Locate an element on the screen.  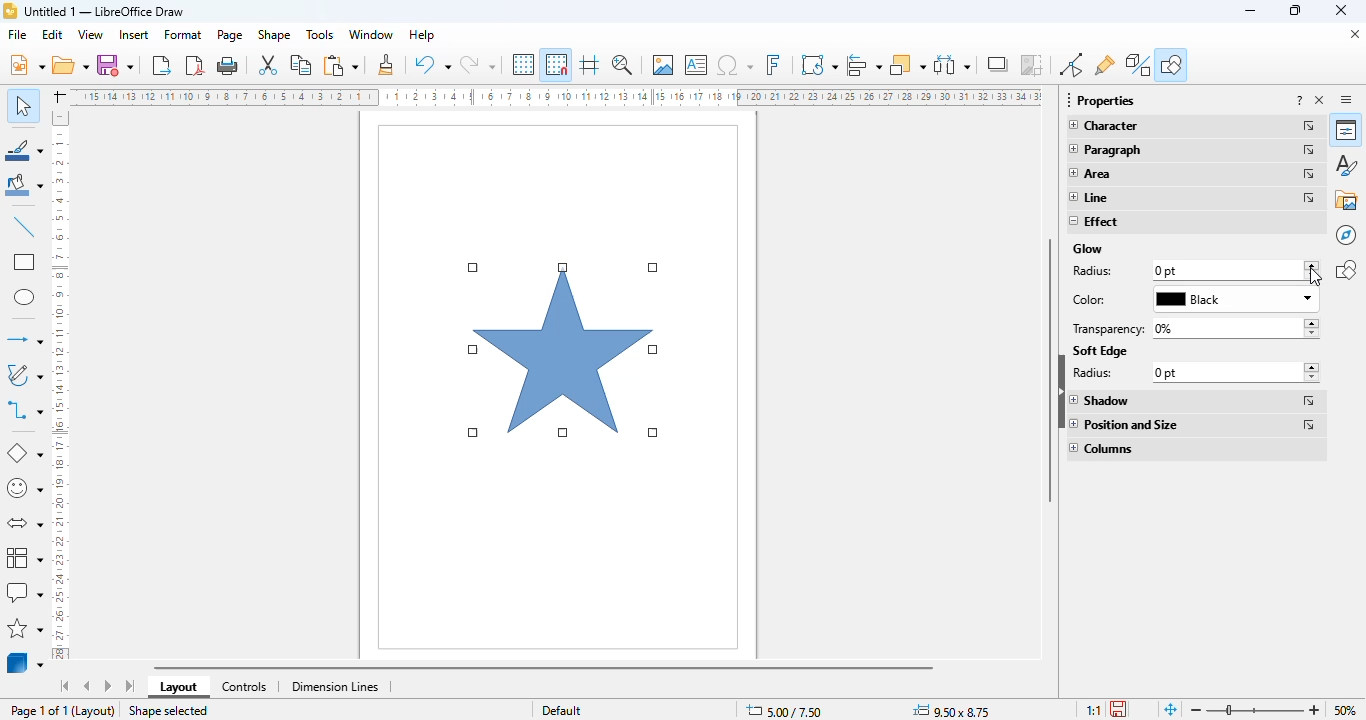
zoom slider is located at coordinates (1257, 709).